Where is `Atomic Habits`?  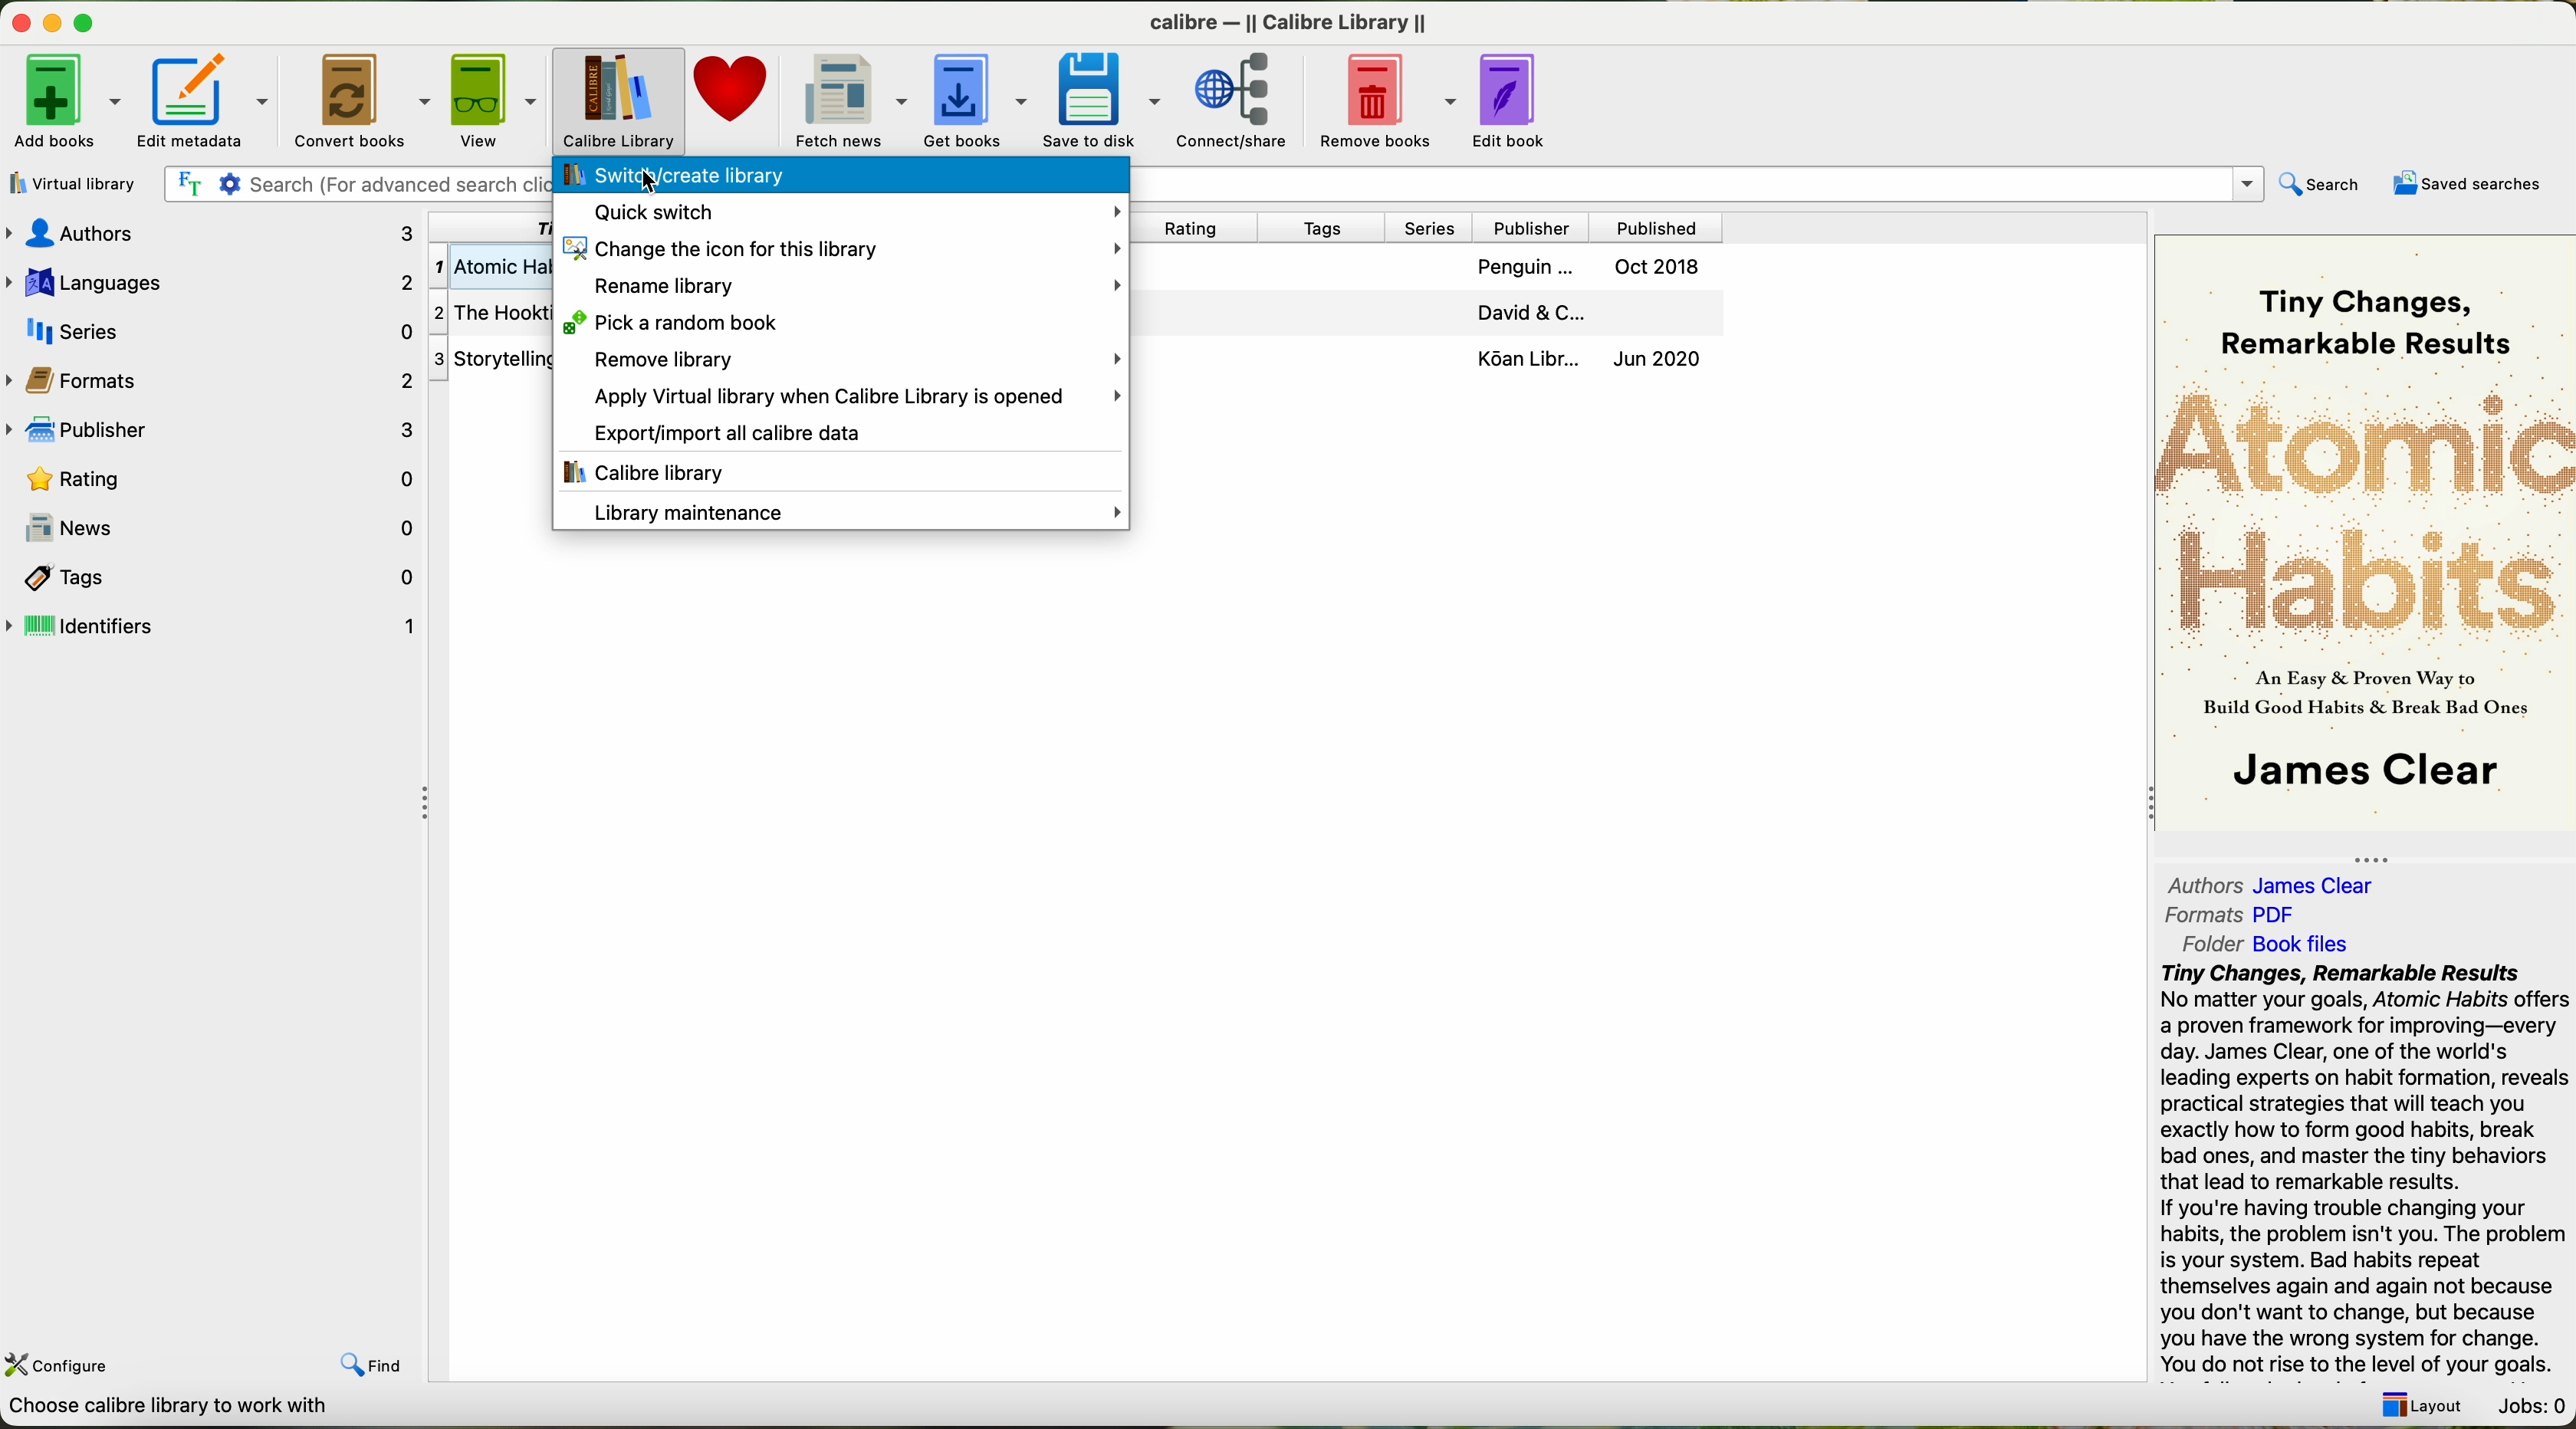
Atomic Habits is located at coordinates (2365, 512).